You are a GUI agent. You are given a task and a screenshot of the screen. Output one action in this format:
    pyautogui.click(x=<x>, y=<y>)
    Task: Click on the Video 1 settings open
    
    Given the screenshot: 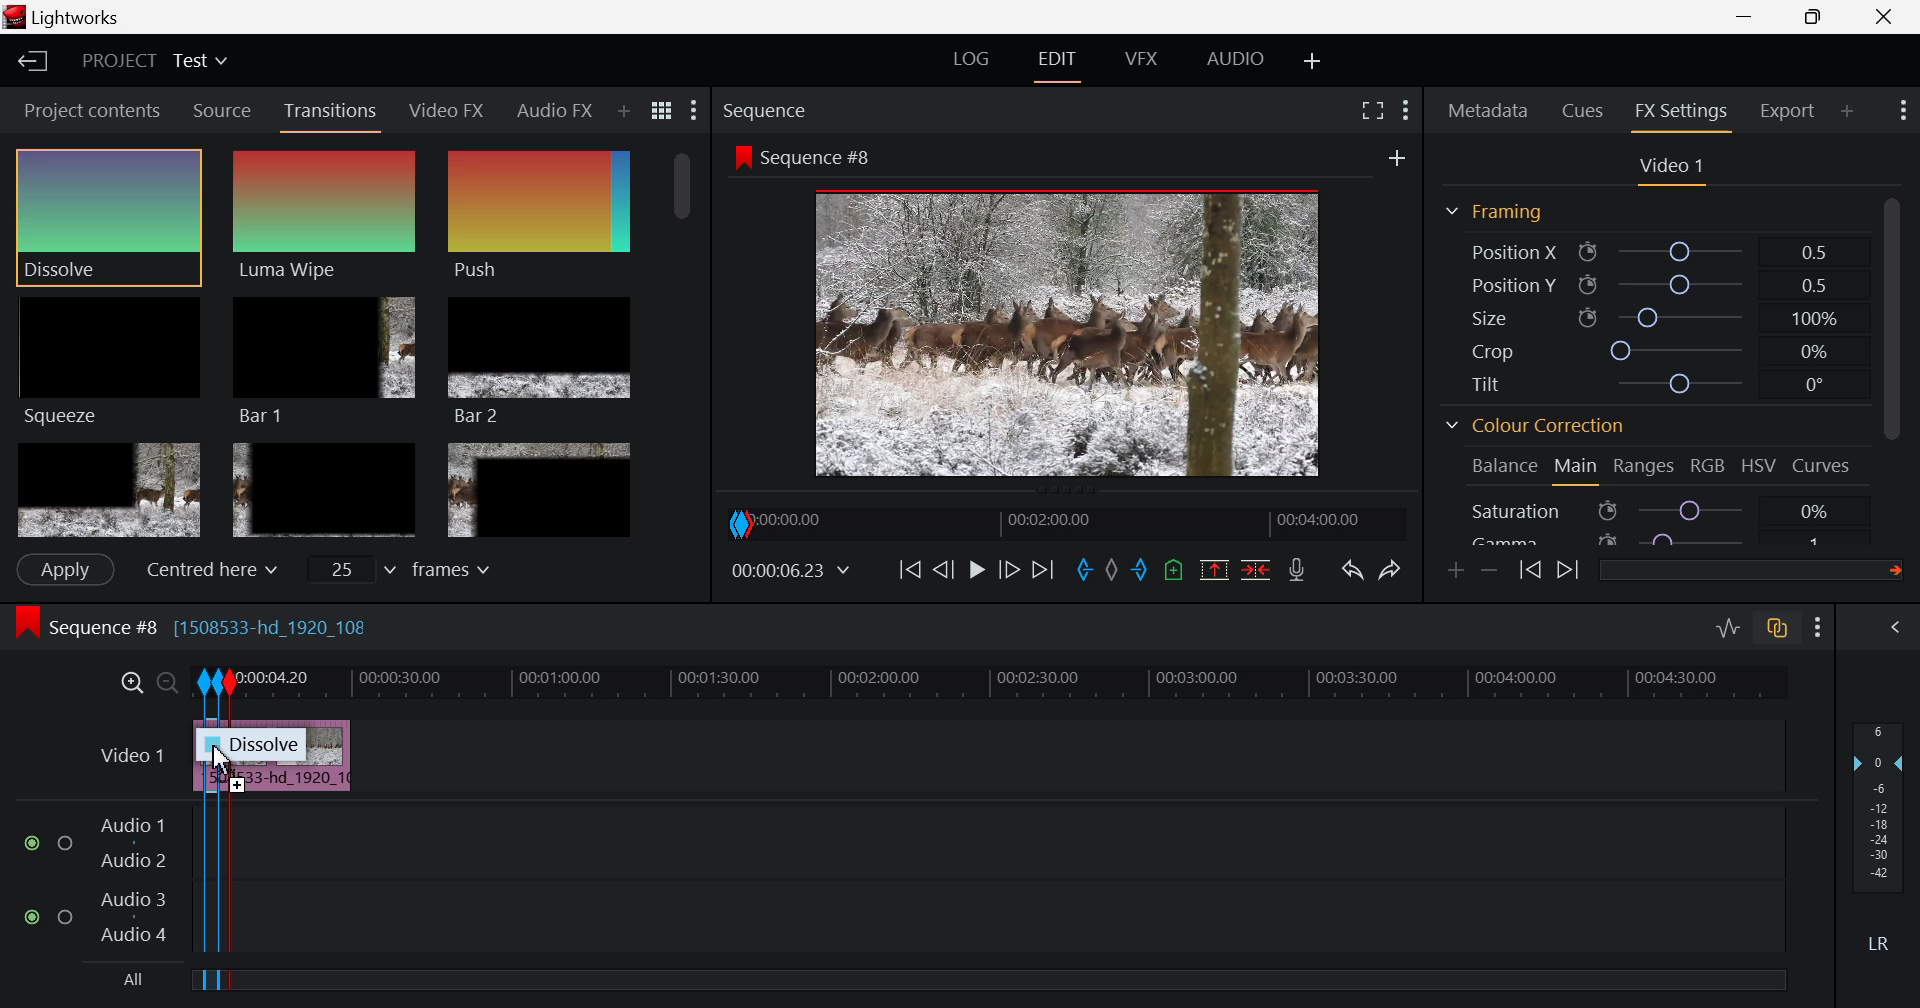 What is the action you would take?
    pyautogui.click(x=1674, y=168)
    